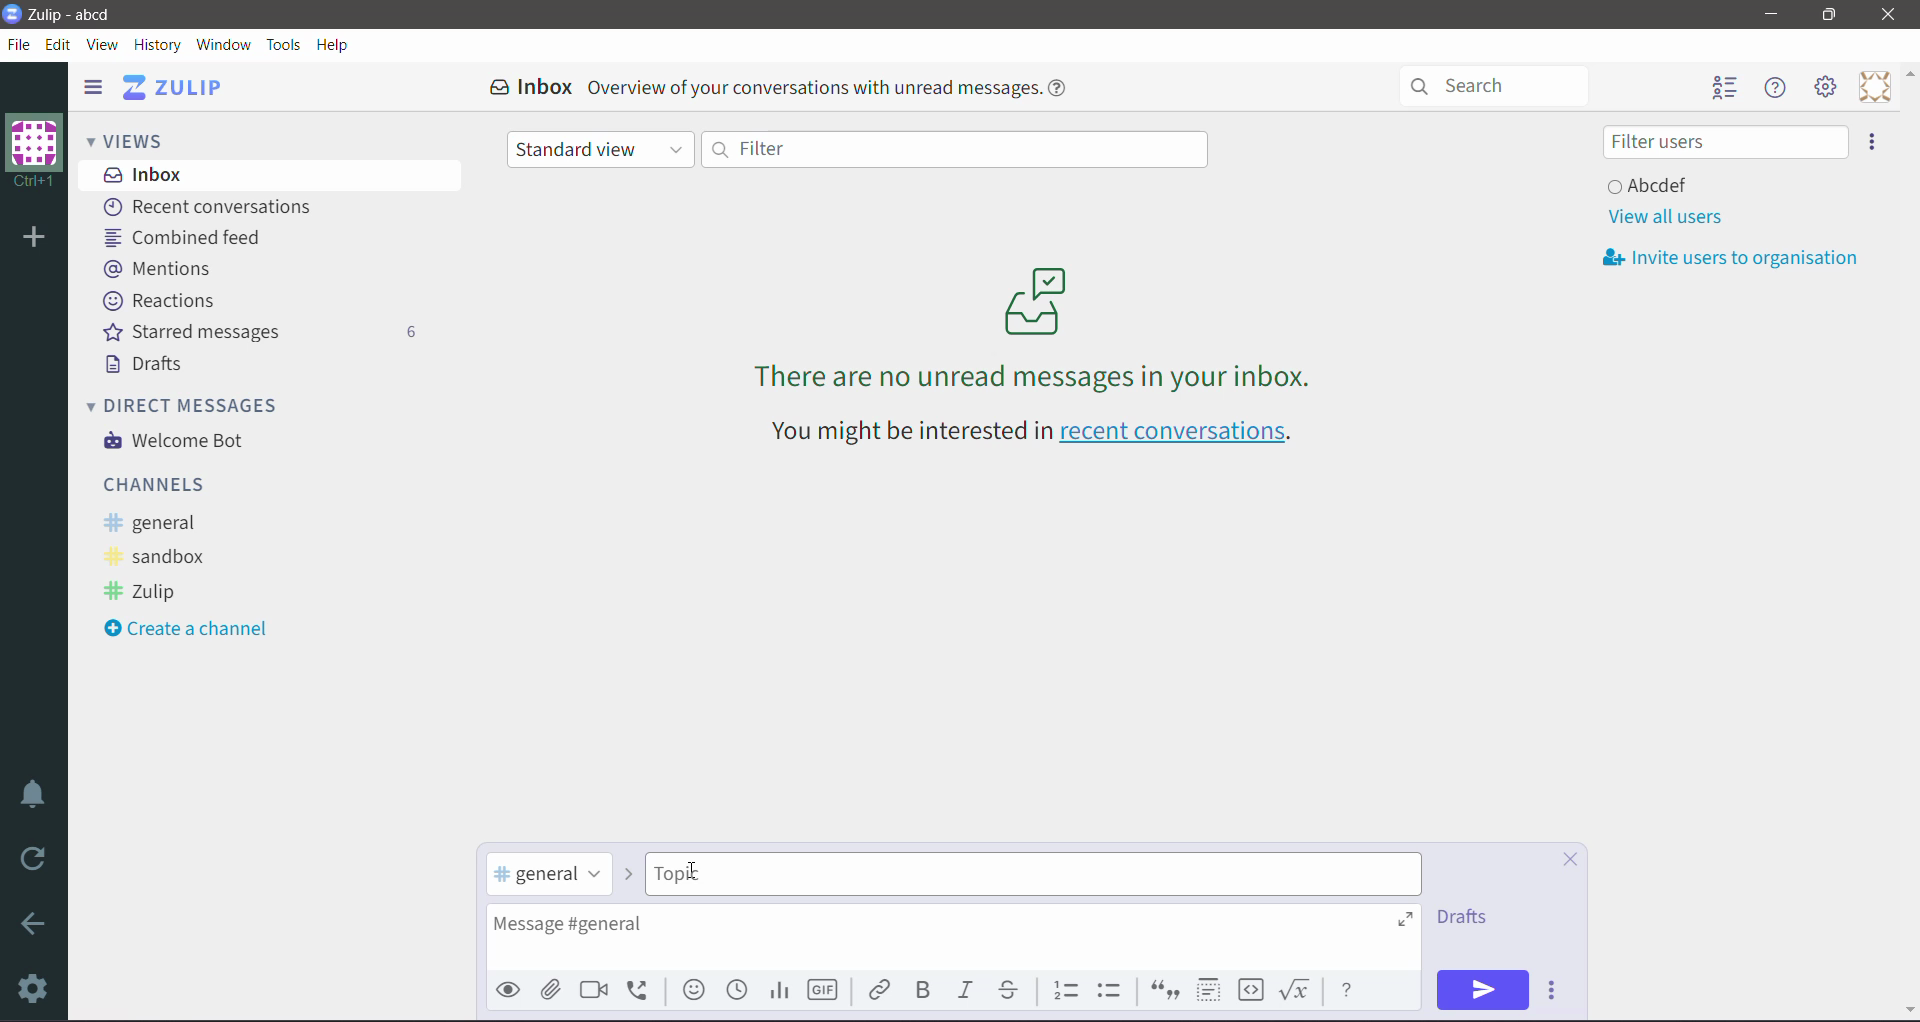  What do you see at coordinates (163, 558) in the screenshot?
I see `sandbox` at bounding box center [163, 558].